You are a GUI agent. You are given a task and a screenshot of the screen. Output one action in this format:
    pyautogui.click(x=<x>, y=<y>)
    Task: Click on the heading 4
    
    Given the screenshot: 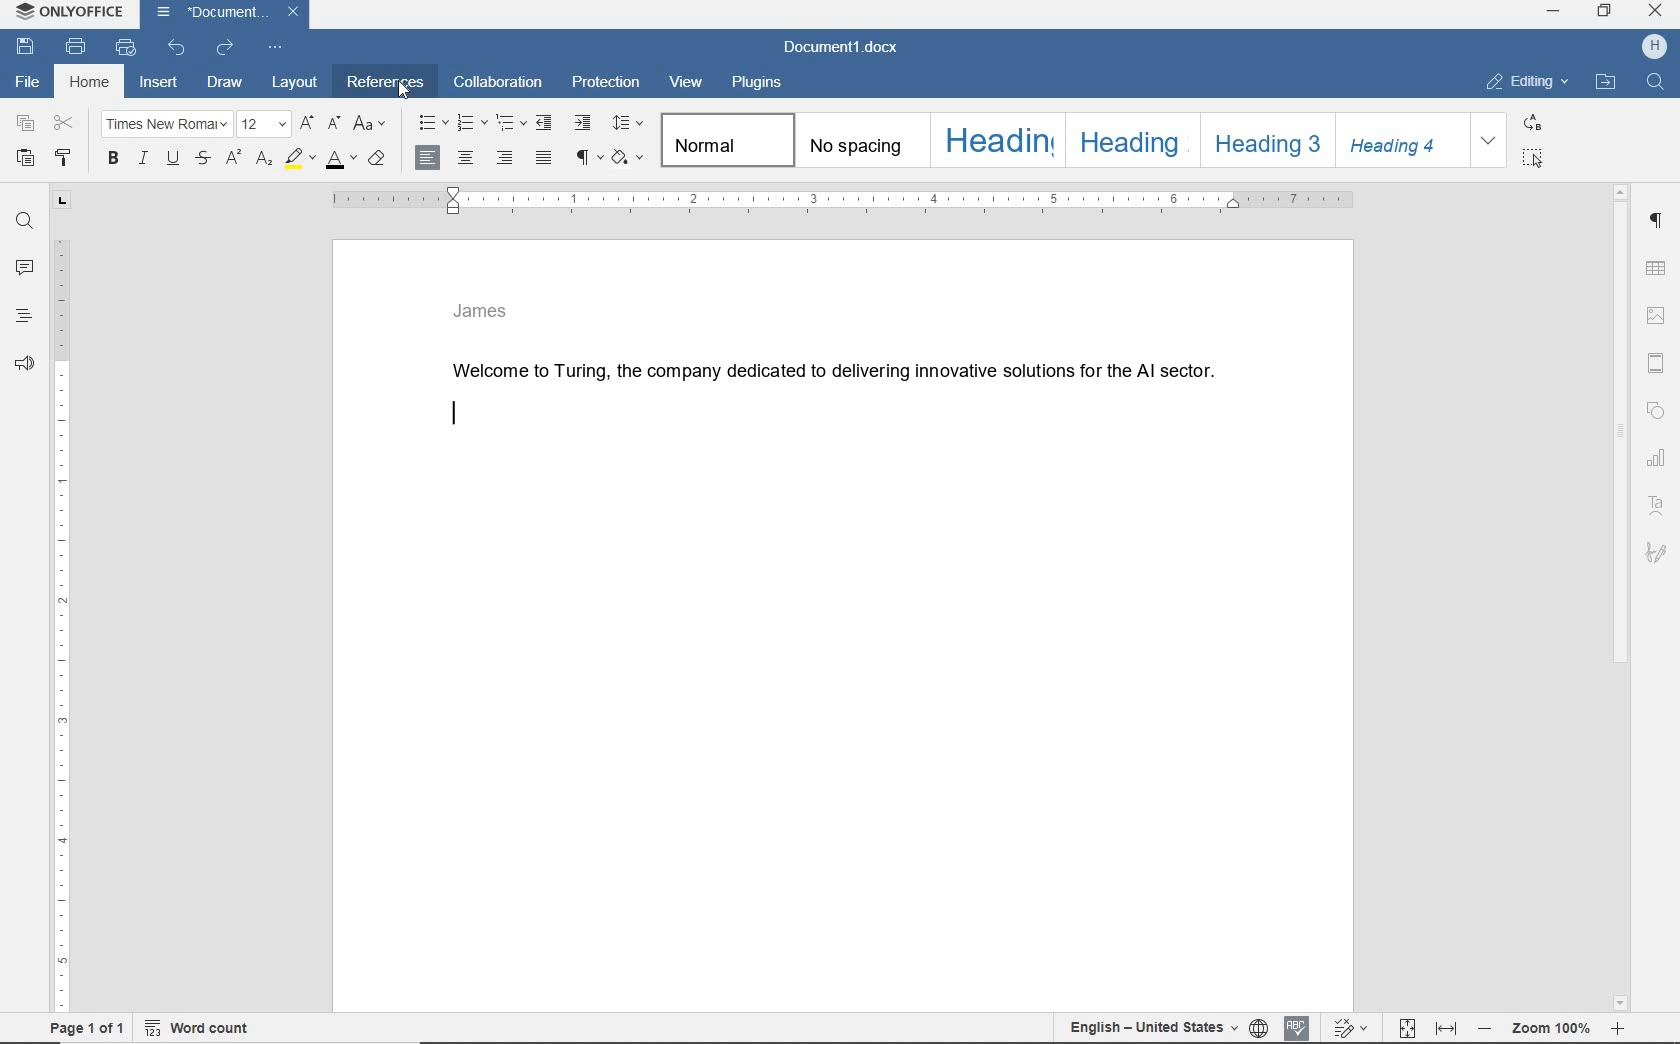 What is the action you would take?
    pyautogui.click(x=1402, y=141)
    